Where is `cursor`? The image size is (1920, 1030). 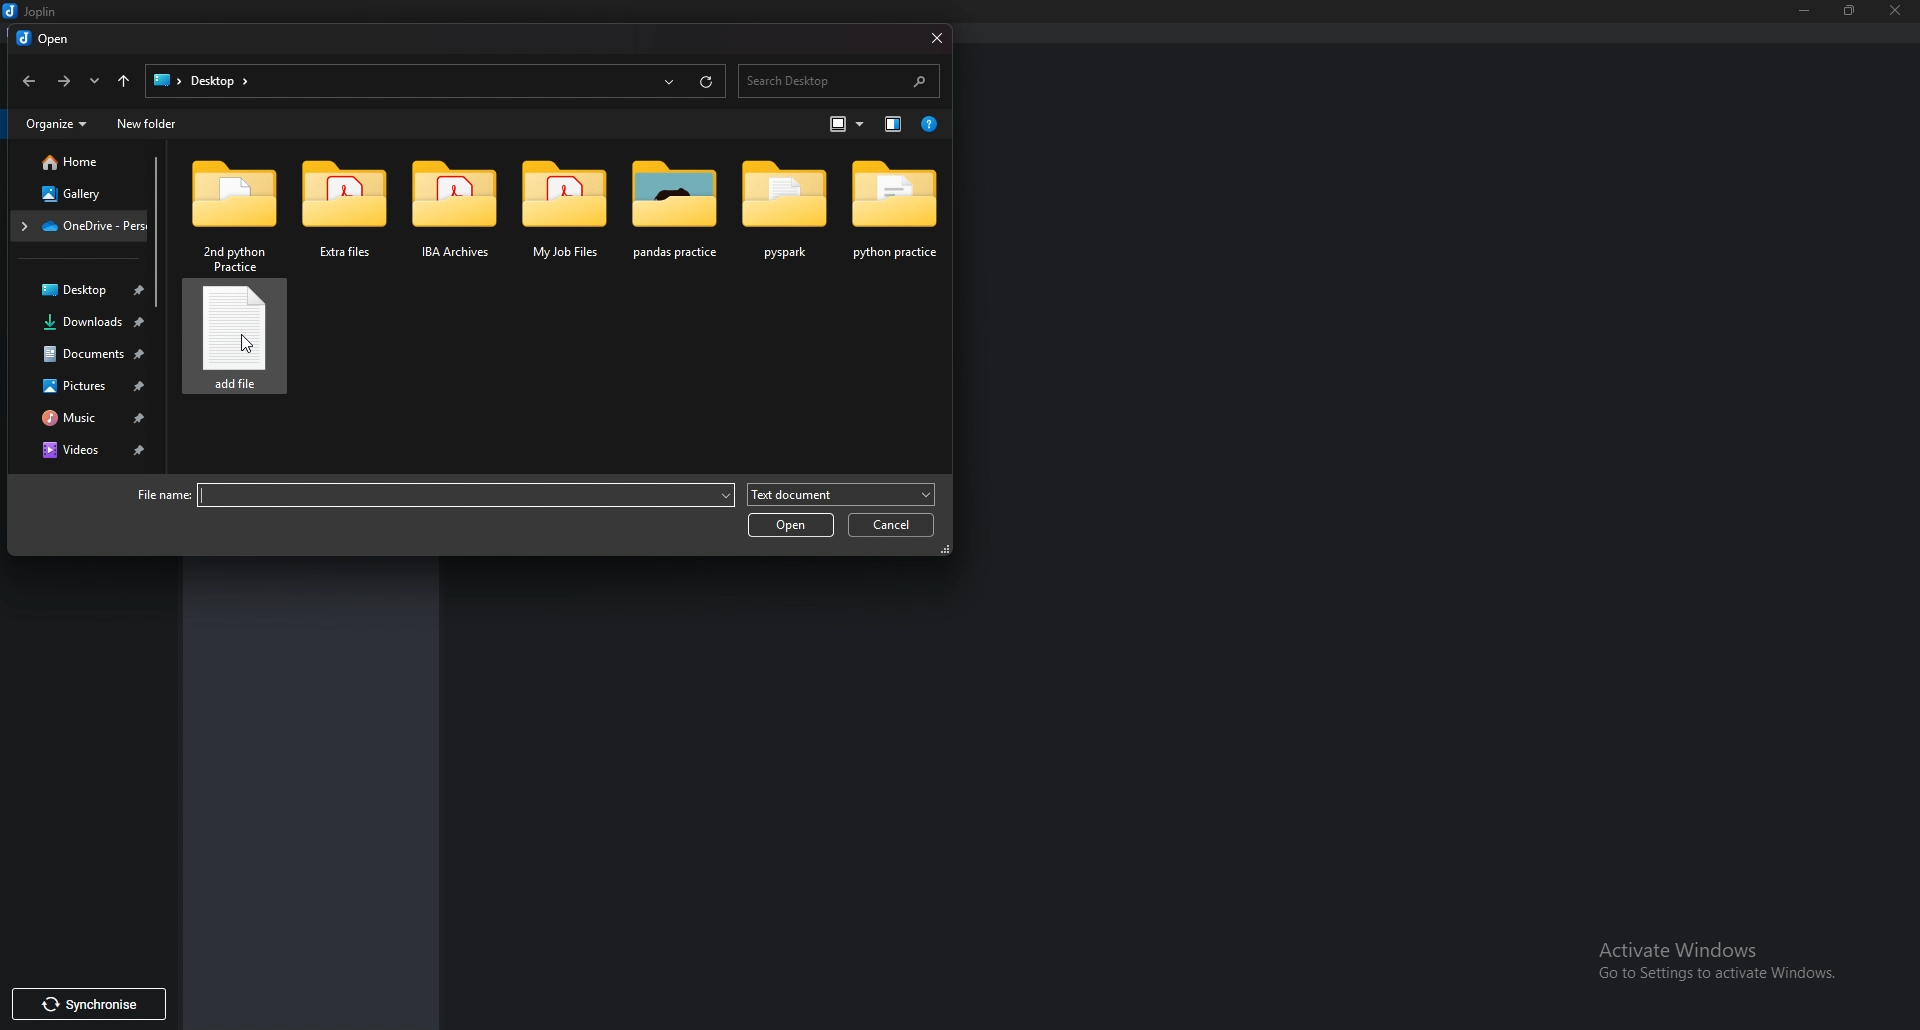 cursor is located at coordinates (248, 347).